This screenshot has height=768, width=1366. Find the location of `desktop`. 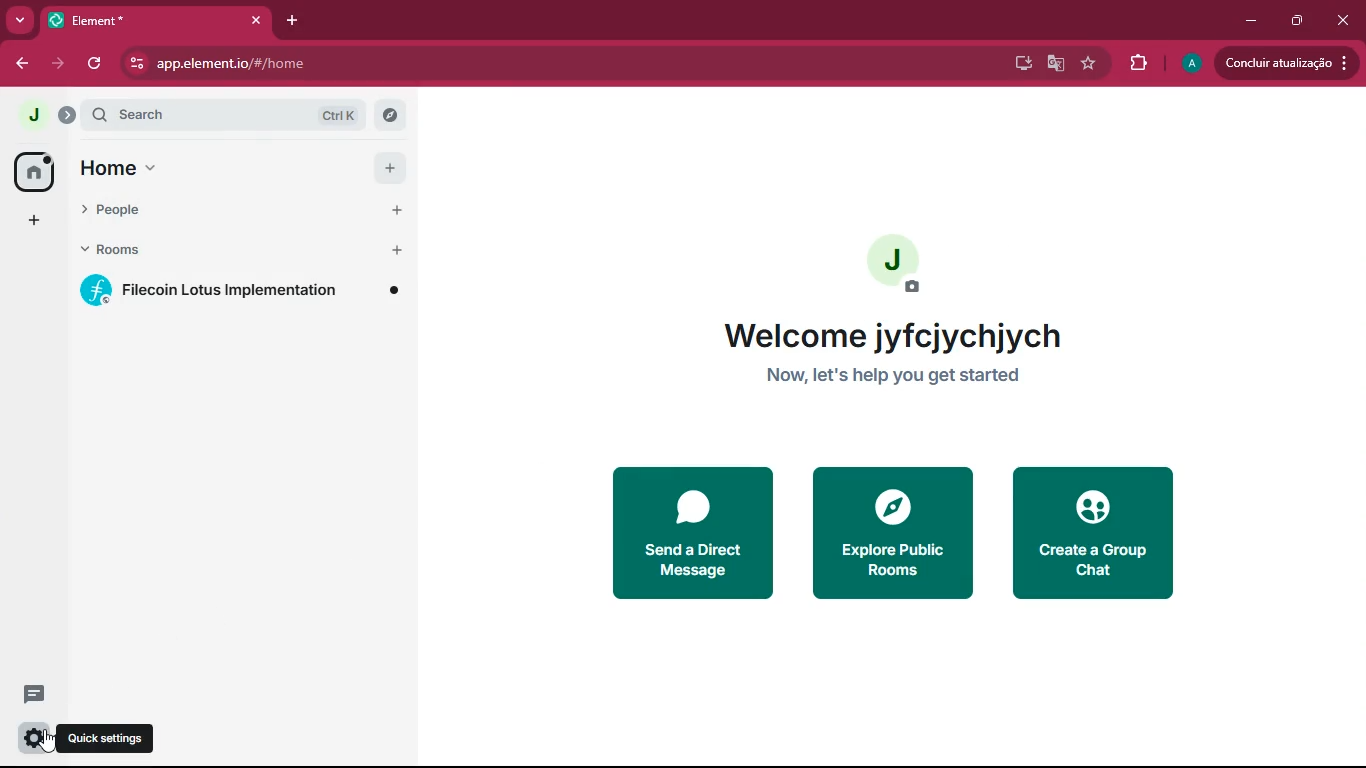

desktop is located at coordinates (1018, 65).